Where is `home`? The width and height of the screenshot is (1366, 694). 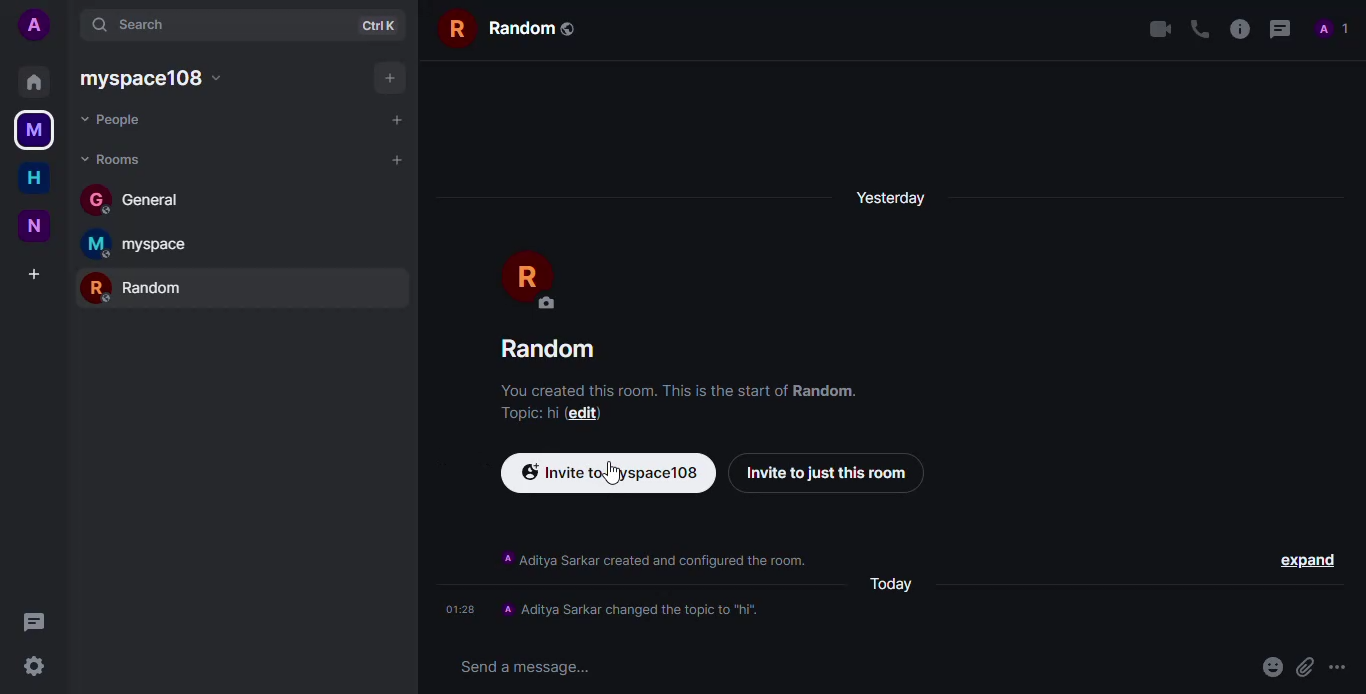
home is located at coordinates (33, 179).